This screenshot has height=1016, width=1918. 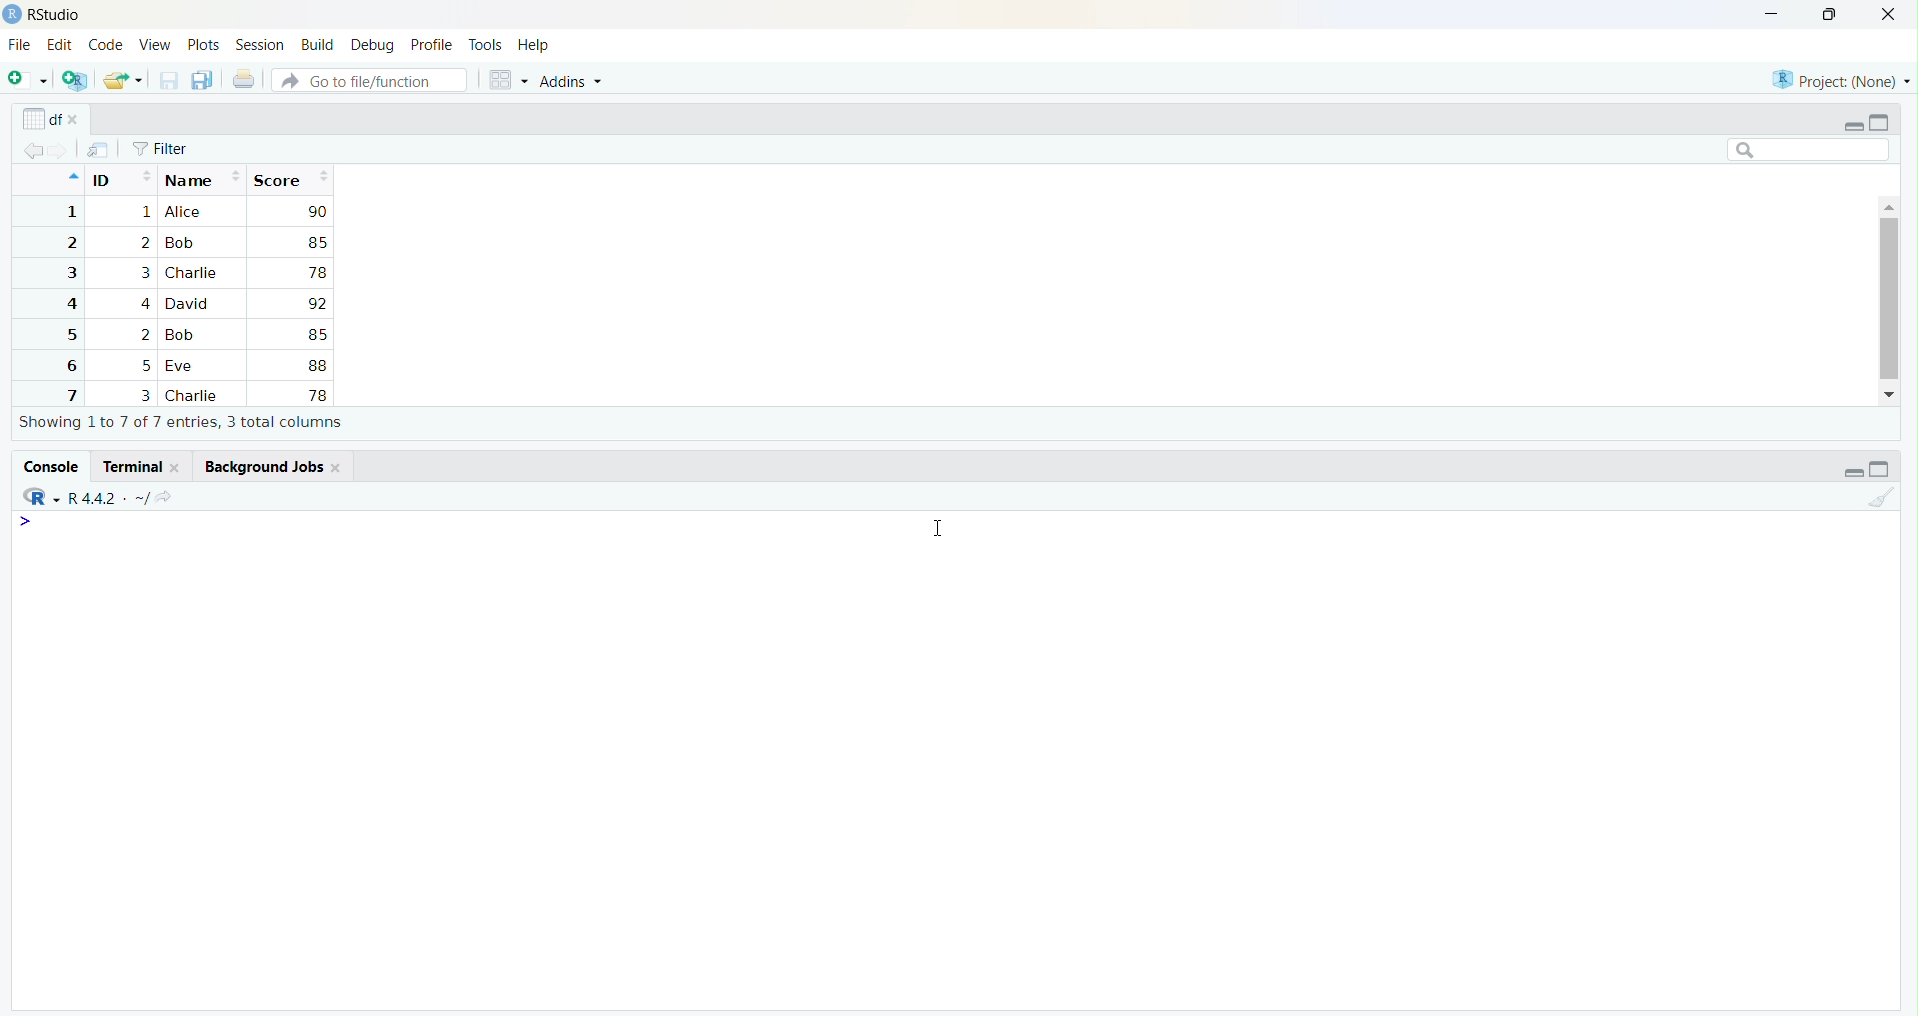 I want to click on File, so click(x=19, y=46).